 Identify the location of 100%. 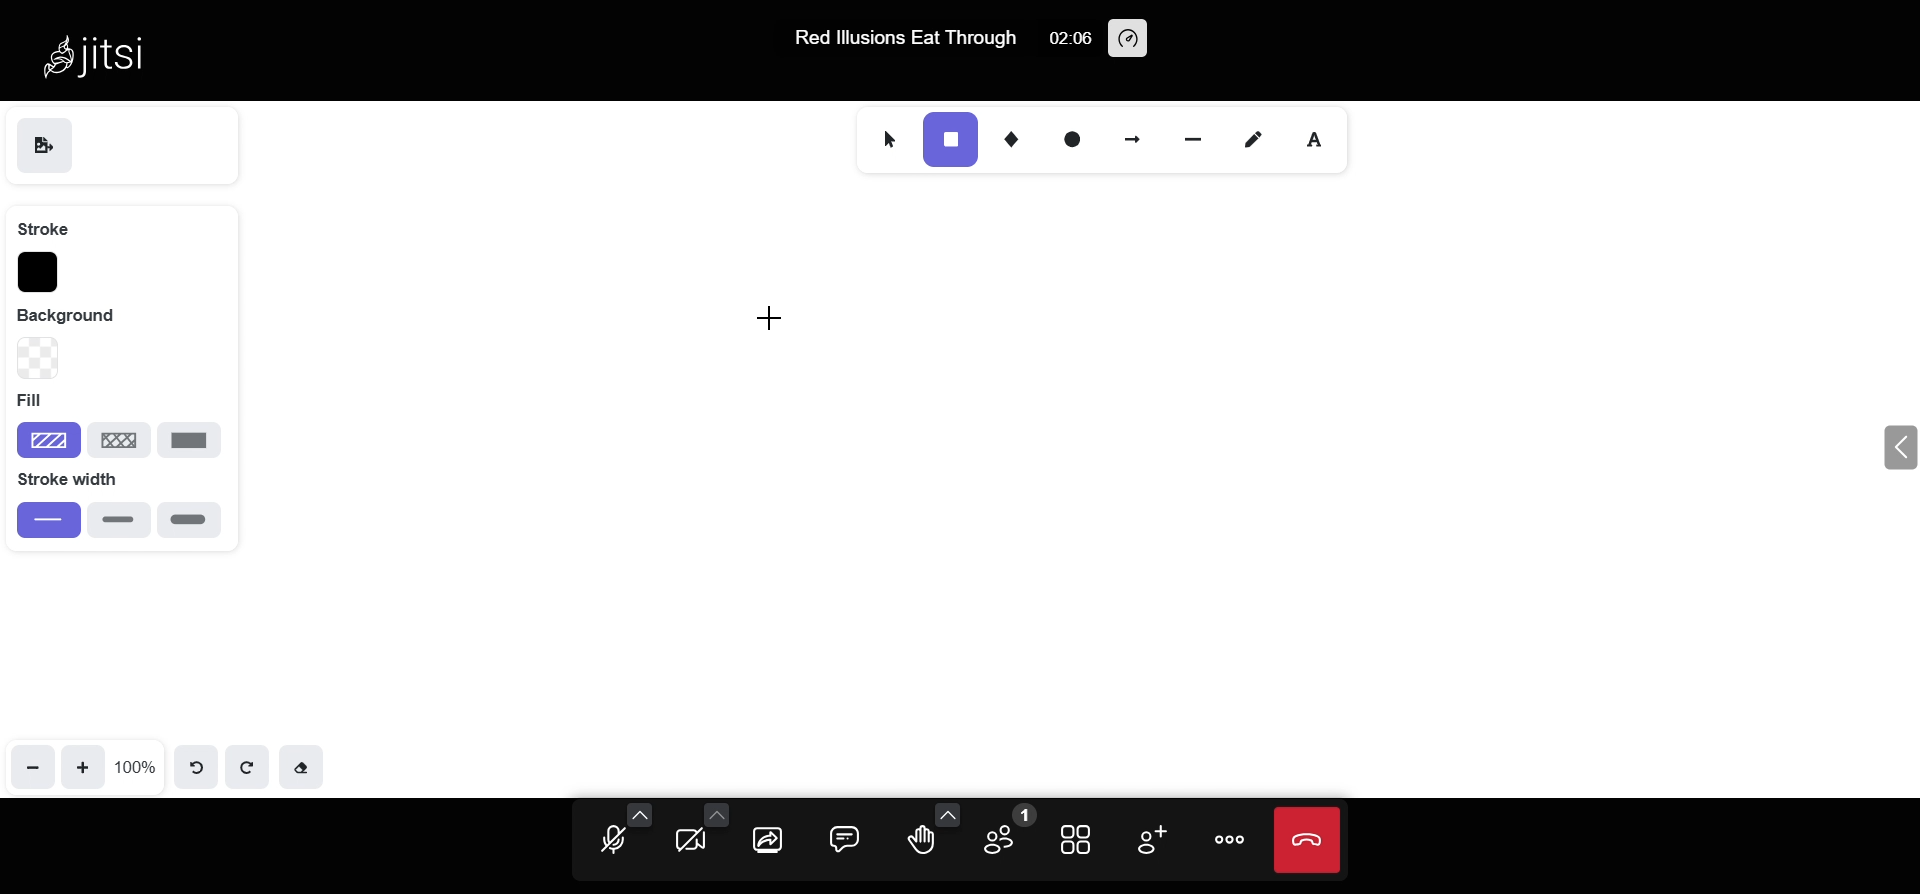
(137, 764).